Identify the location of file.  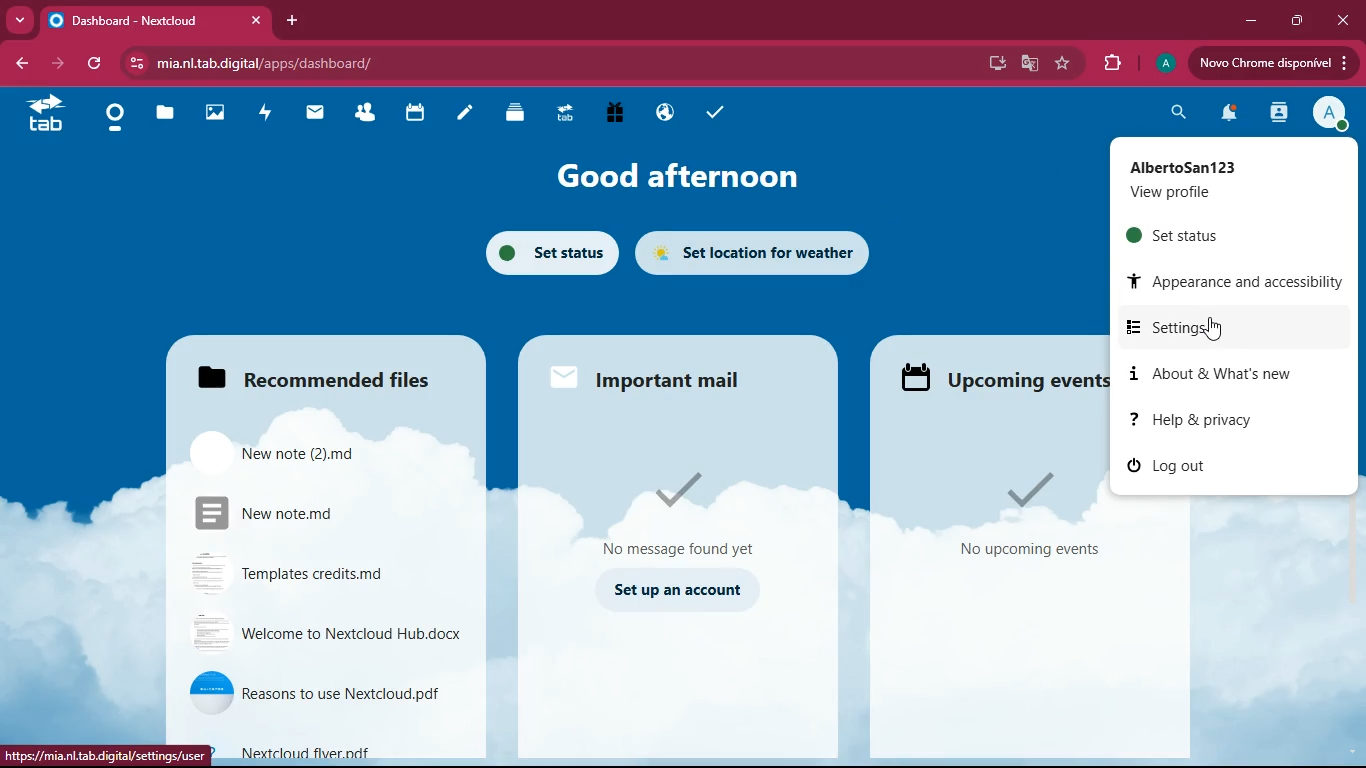
(301, 451).